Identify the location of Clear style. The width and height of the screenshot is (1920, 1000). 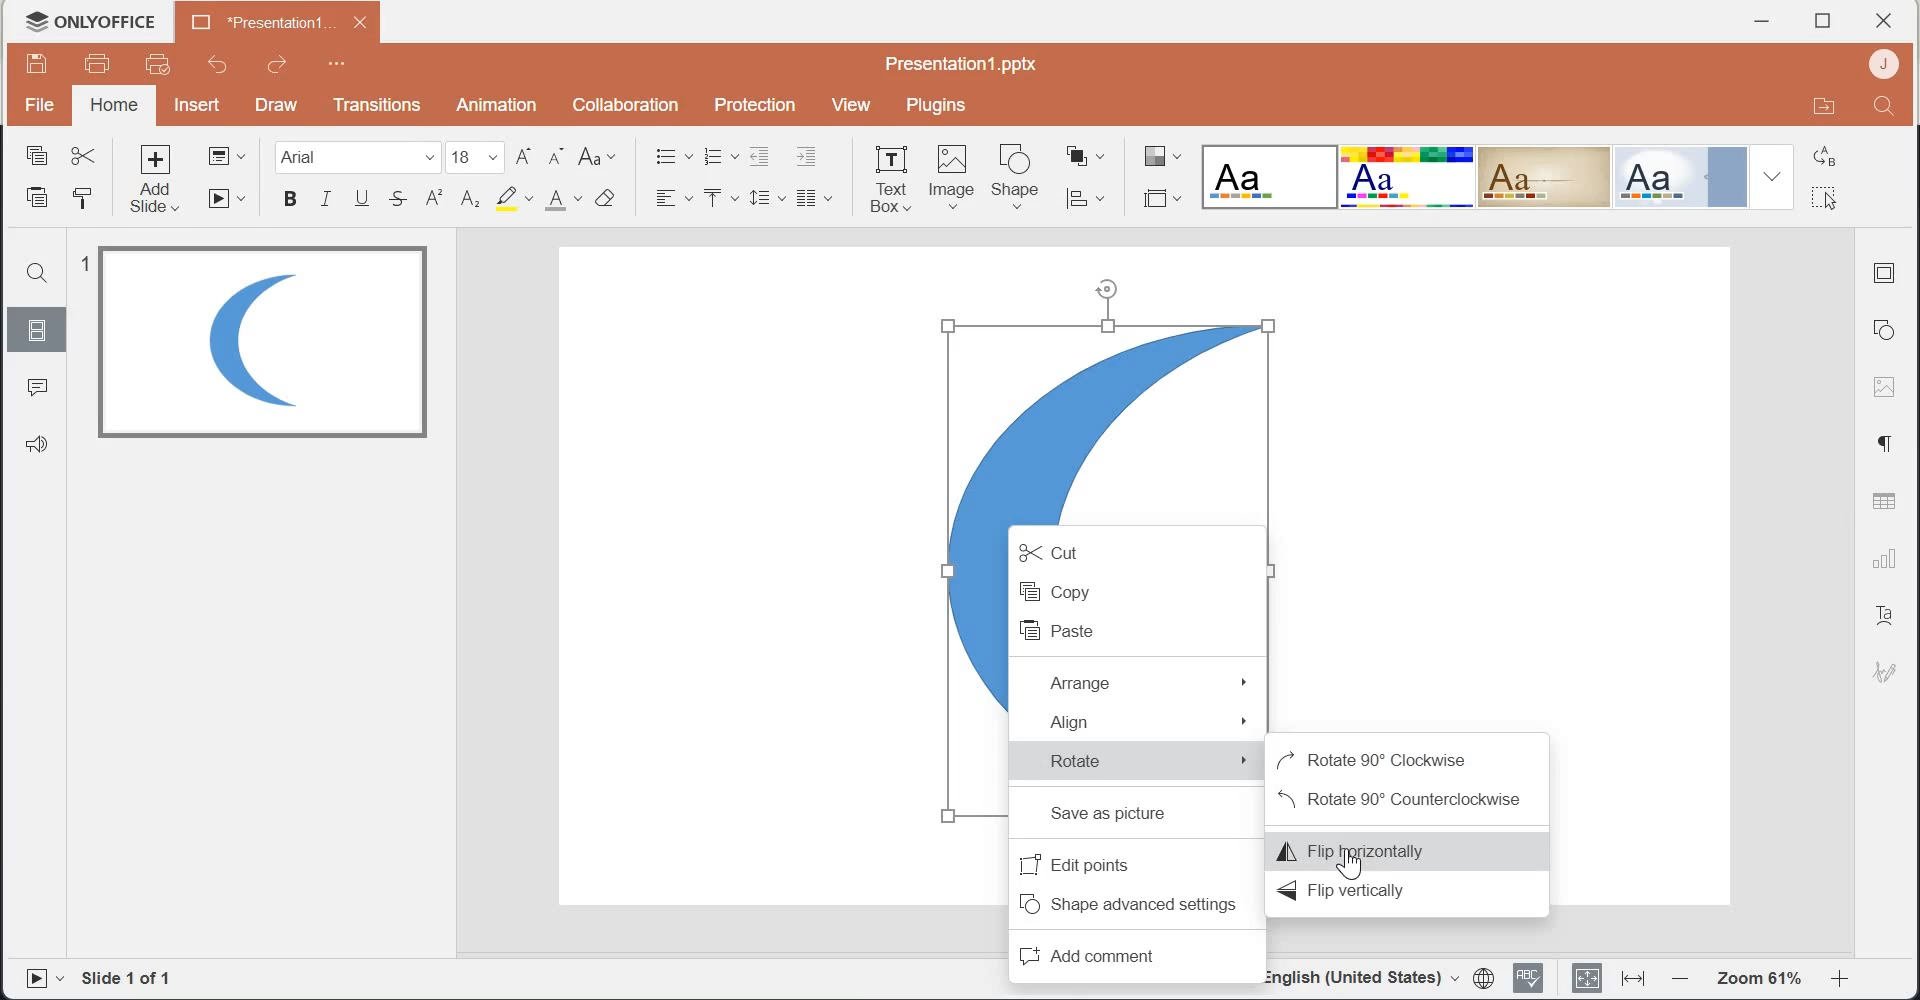
(611, 197).